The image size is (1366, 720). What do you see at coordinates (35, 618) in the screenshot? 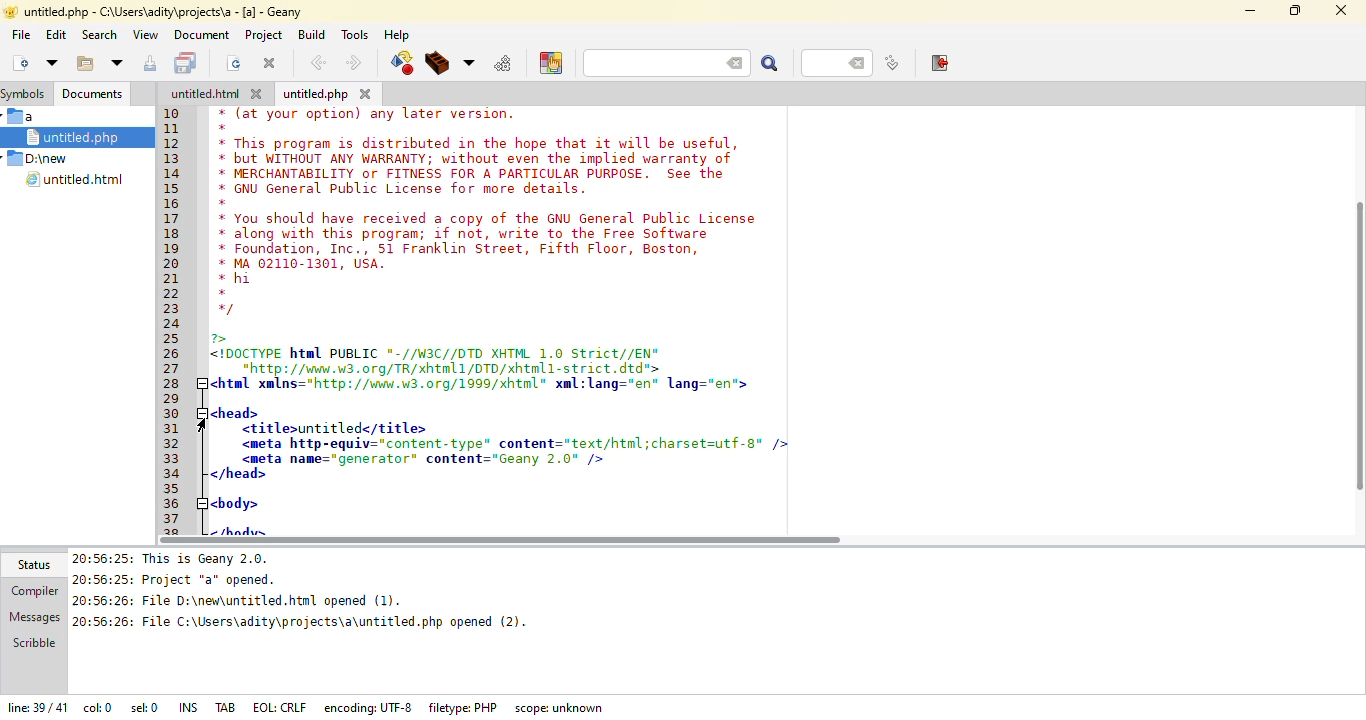
I see `messages` at bounding box center [35, 618].